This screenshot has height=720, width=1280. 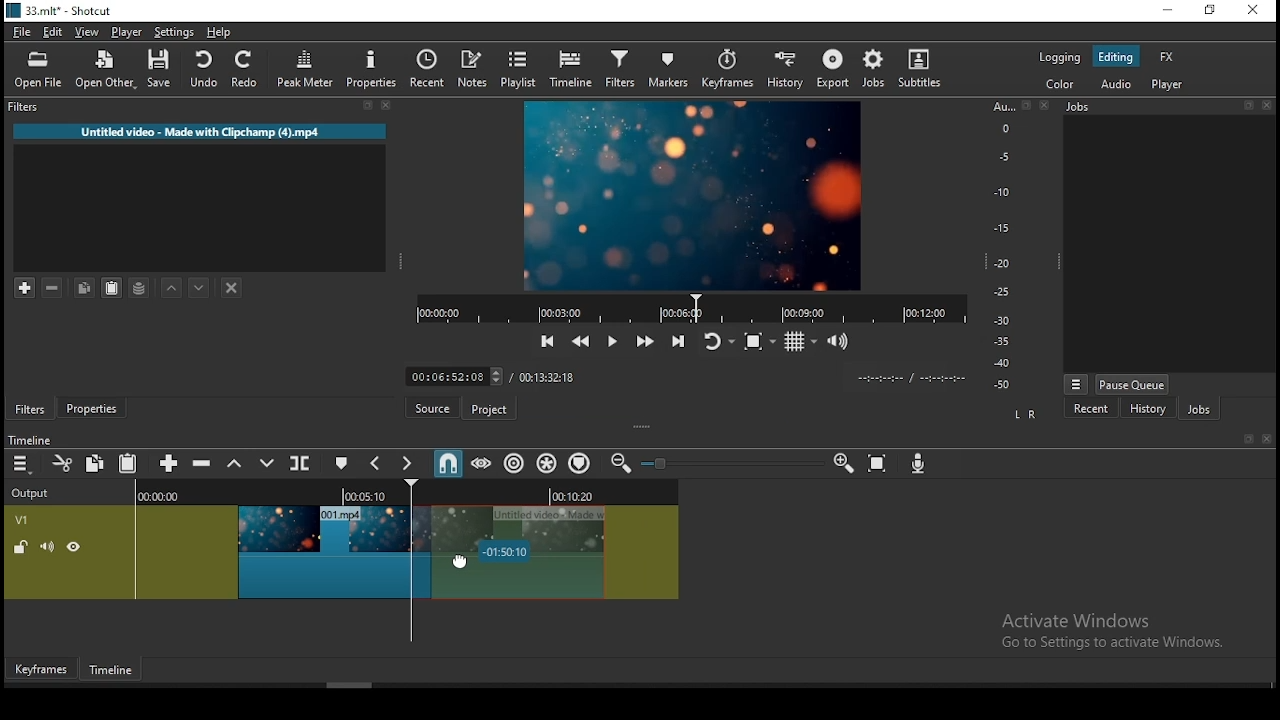 What do you see at coordinates (468, 69) in the screenshot?
I see `notes` at bounding box center [468, 69].